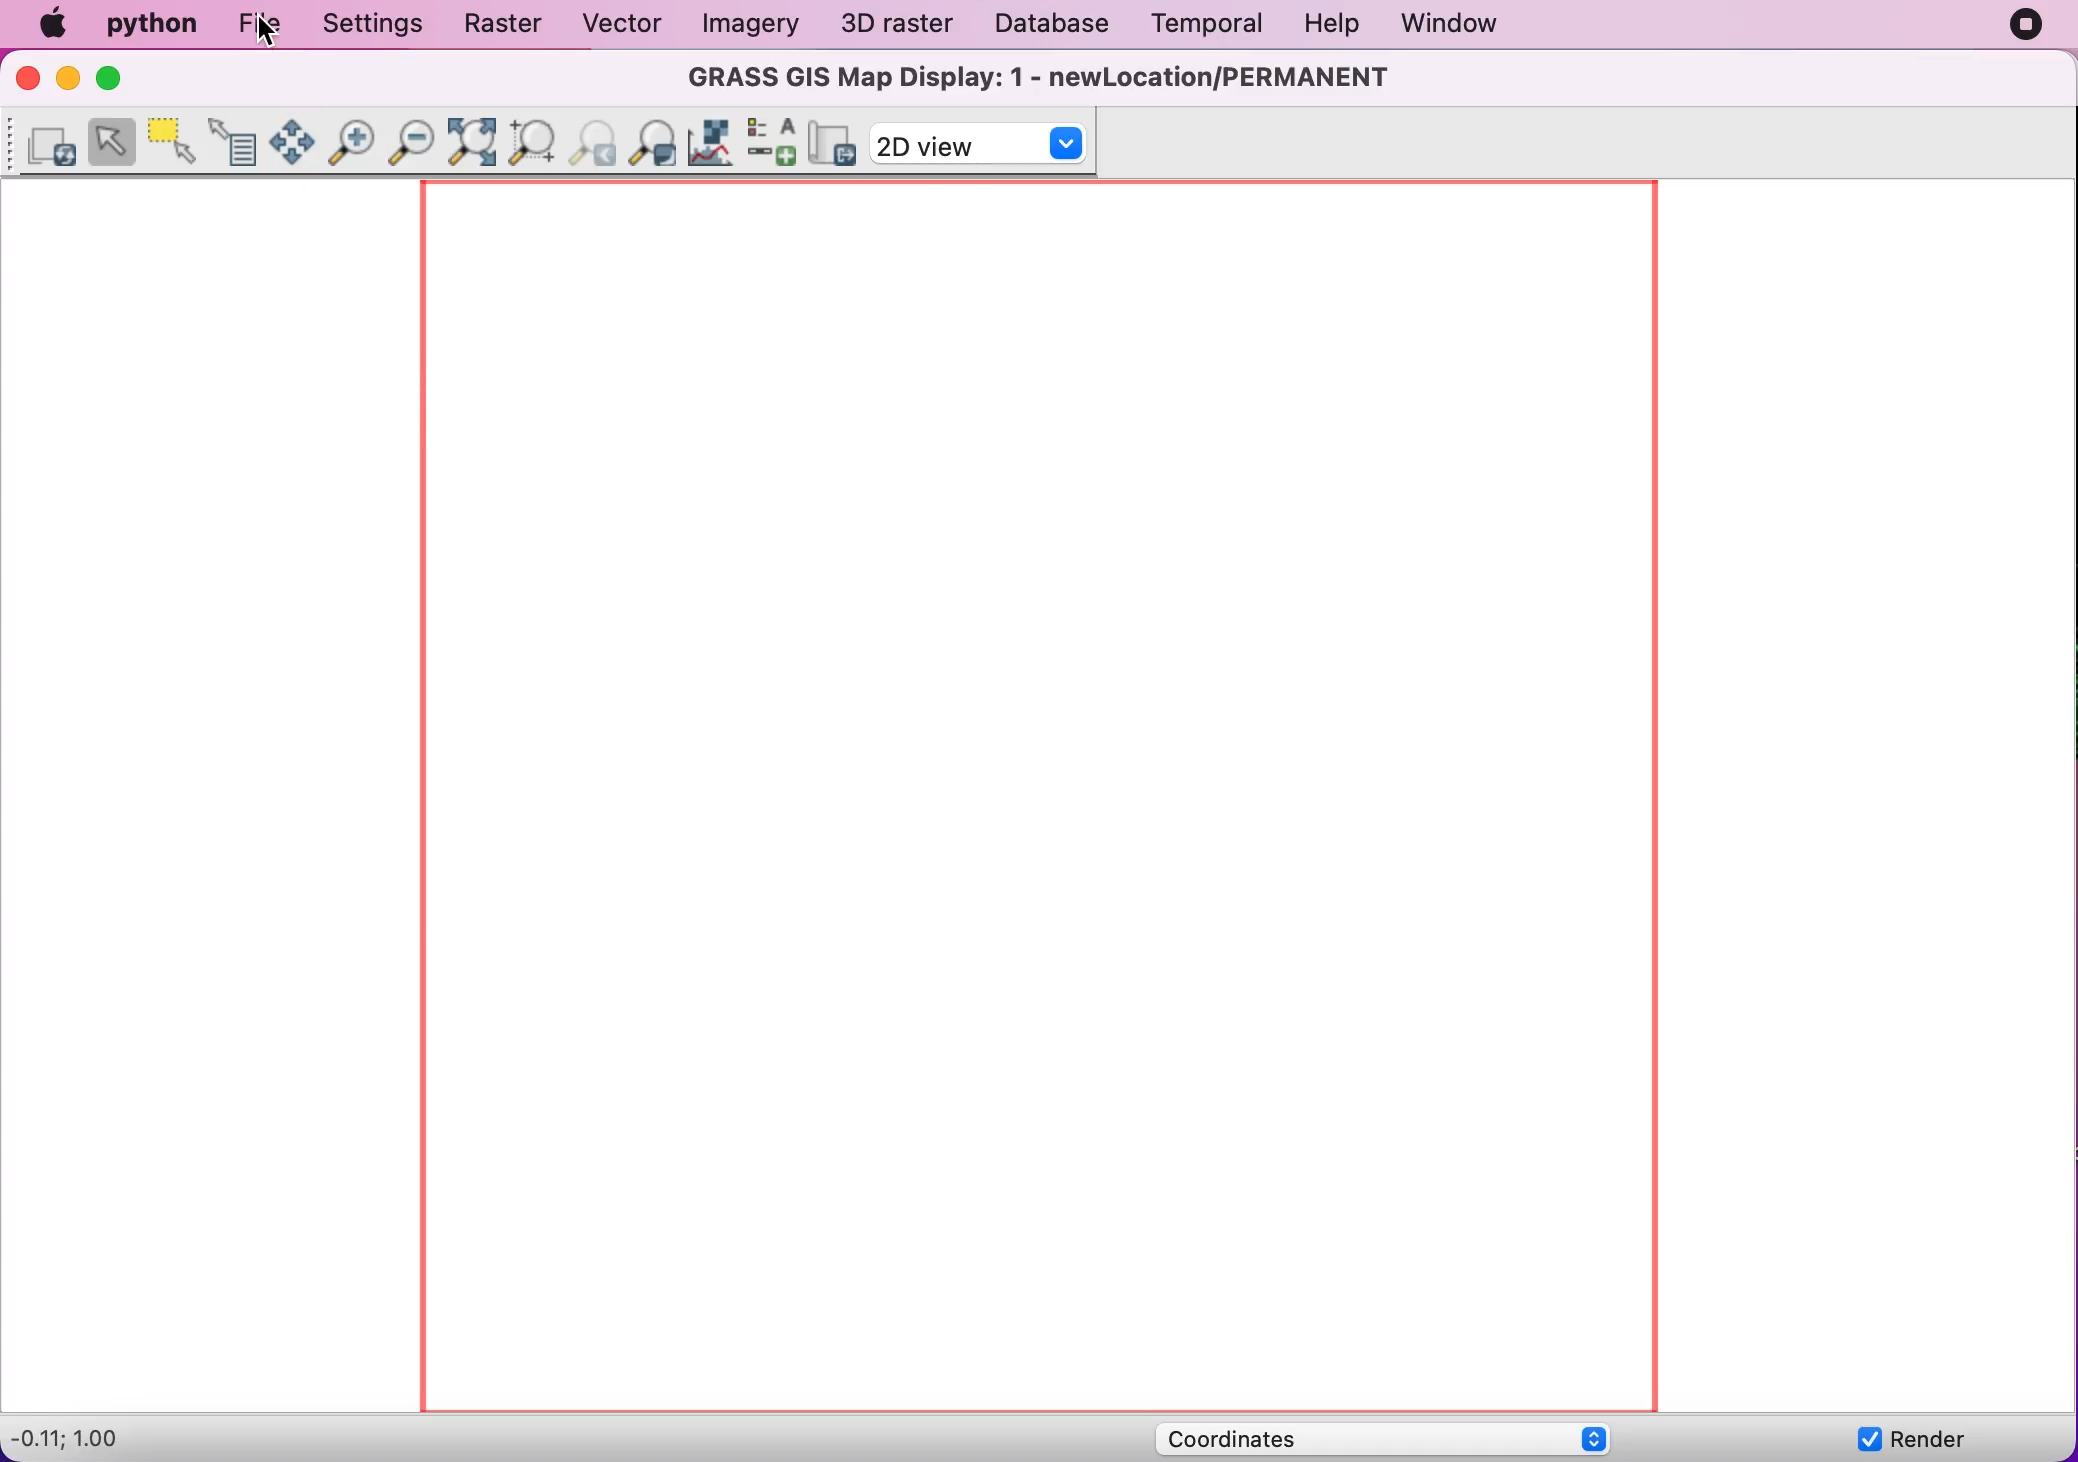  Describe the element at coordinates (773, 141) in the screenshot. I see `add overlay` at that location.